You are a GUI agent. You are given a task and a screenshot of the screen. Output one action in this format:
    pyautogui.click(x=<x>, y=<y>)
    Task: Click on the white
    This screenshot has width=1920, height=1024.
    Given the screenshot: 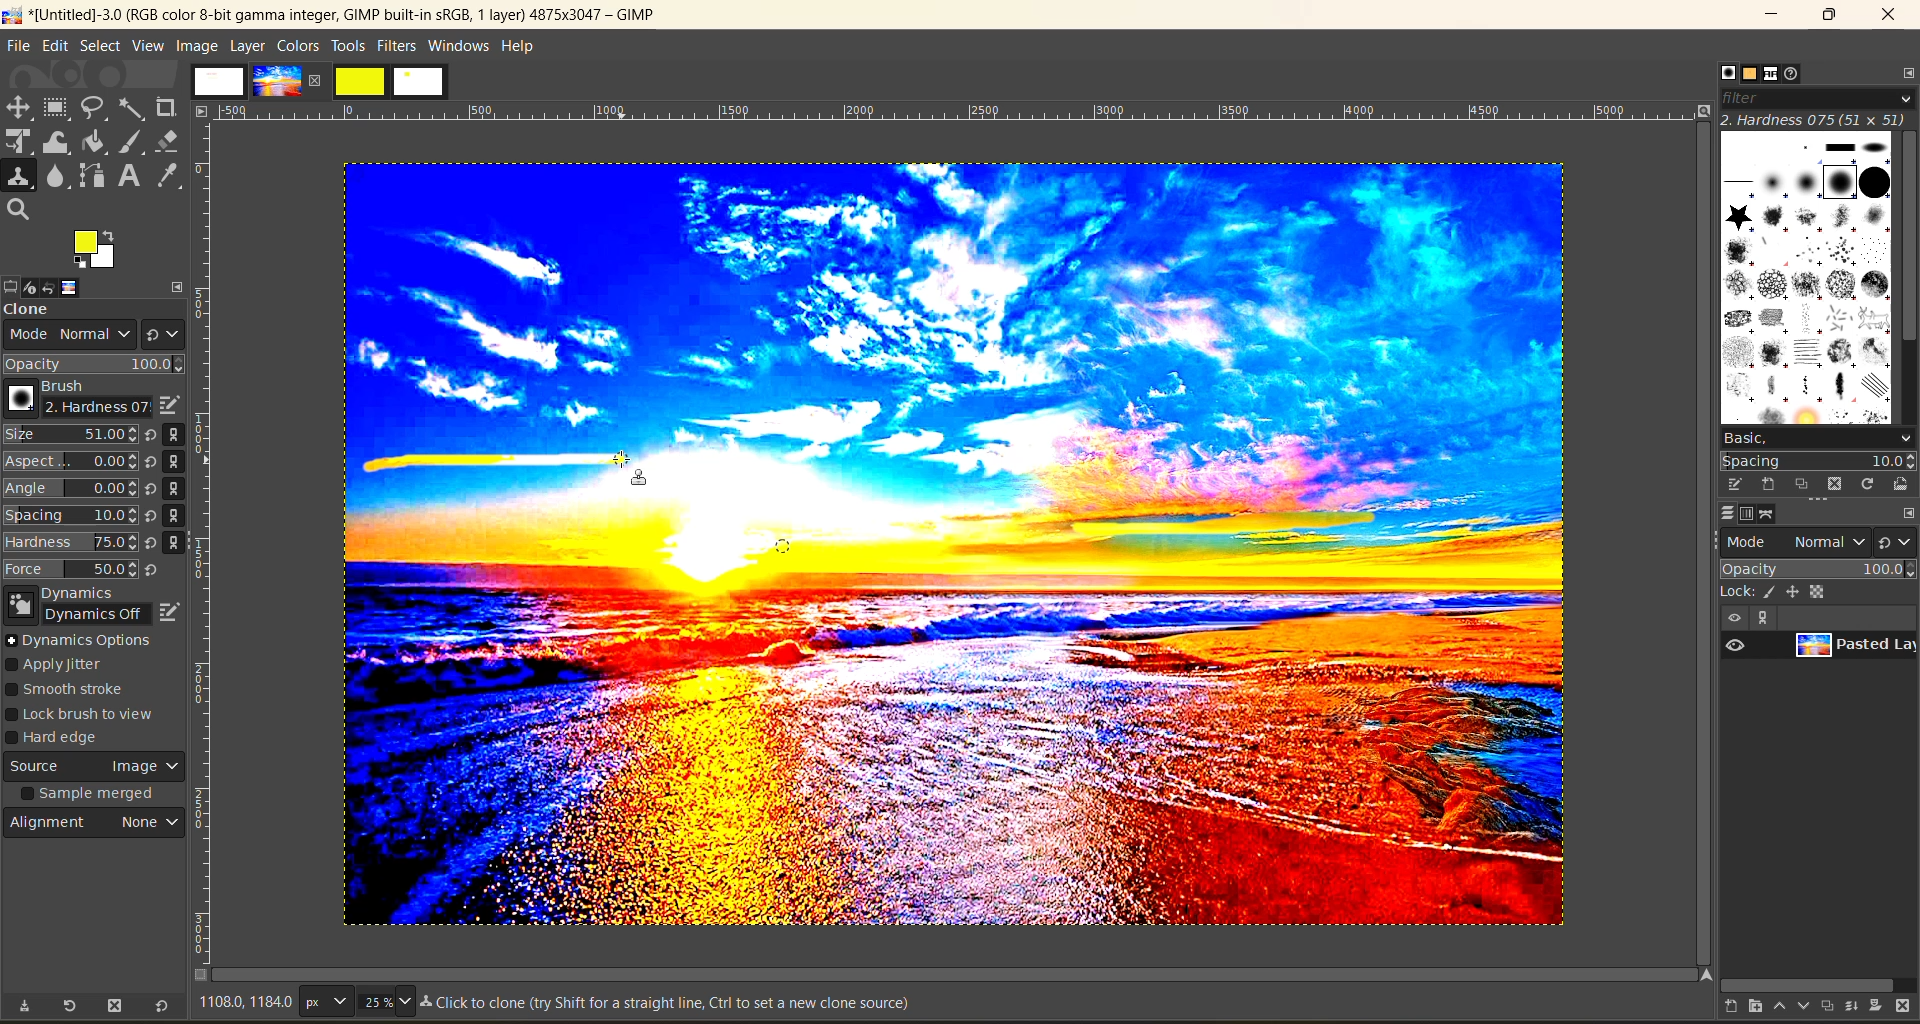 What is the action you would take?
    pyautogui.click(x=421, y=83)
    